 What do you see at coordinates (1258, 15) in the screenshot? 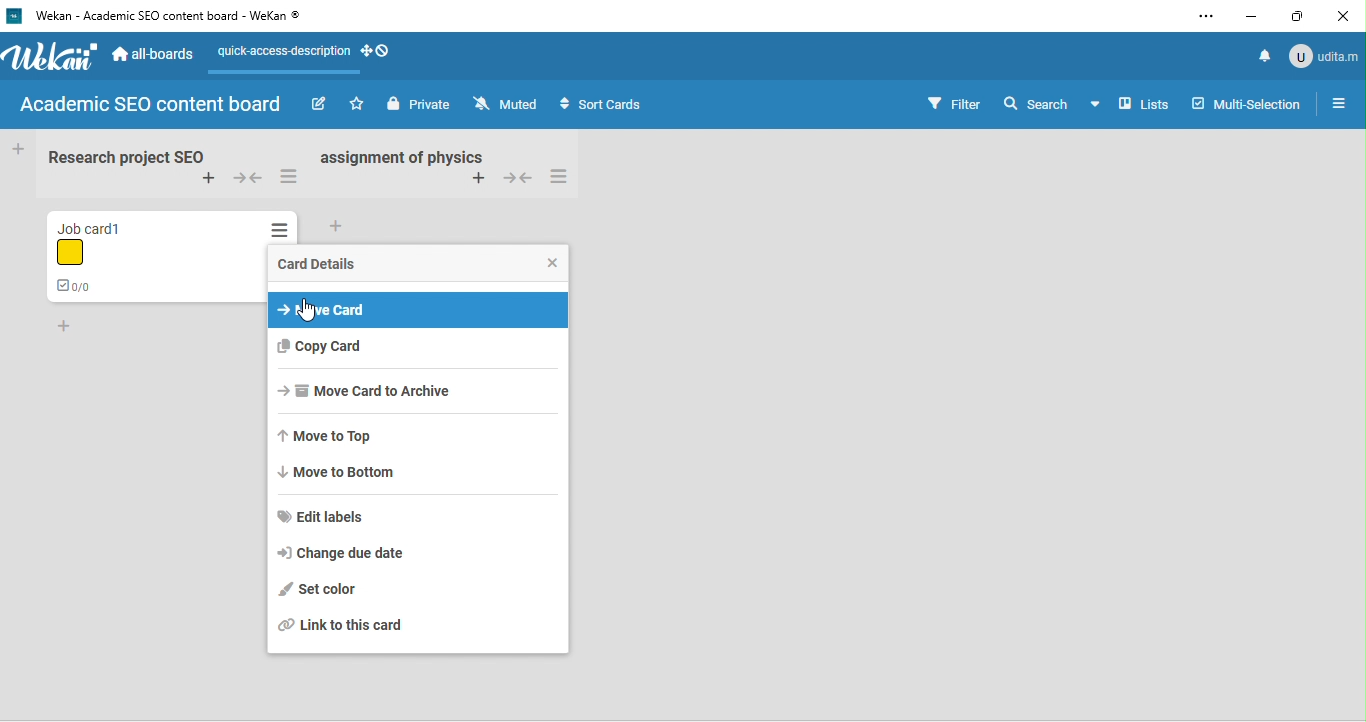
I see `minimize` at bounding box center [1258, 15].